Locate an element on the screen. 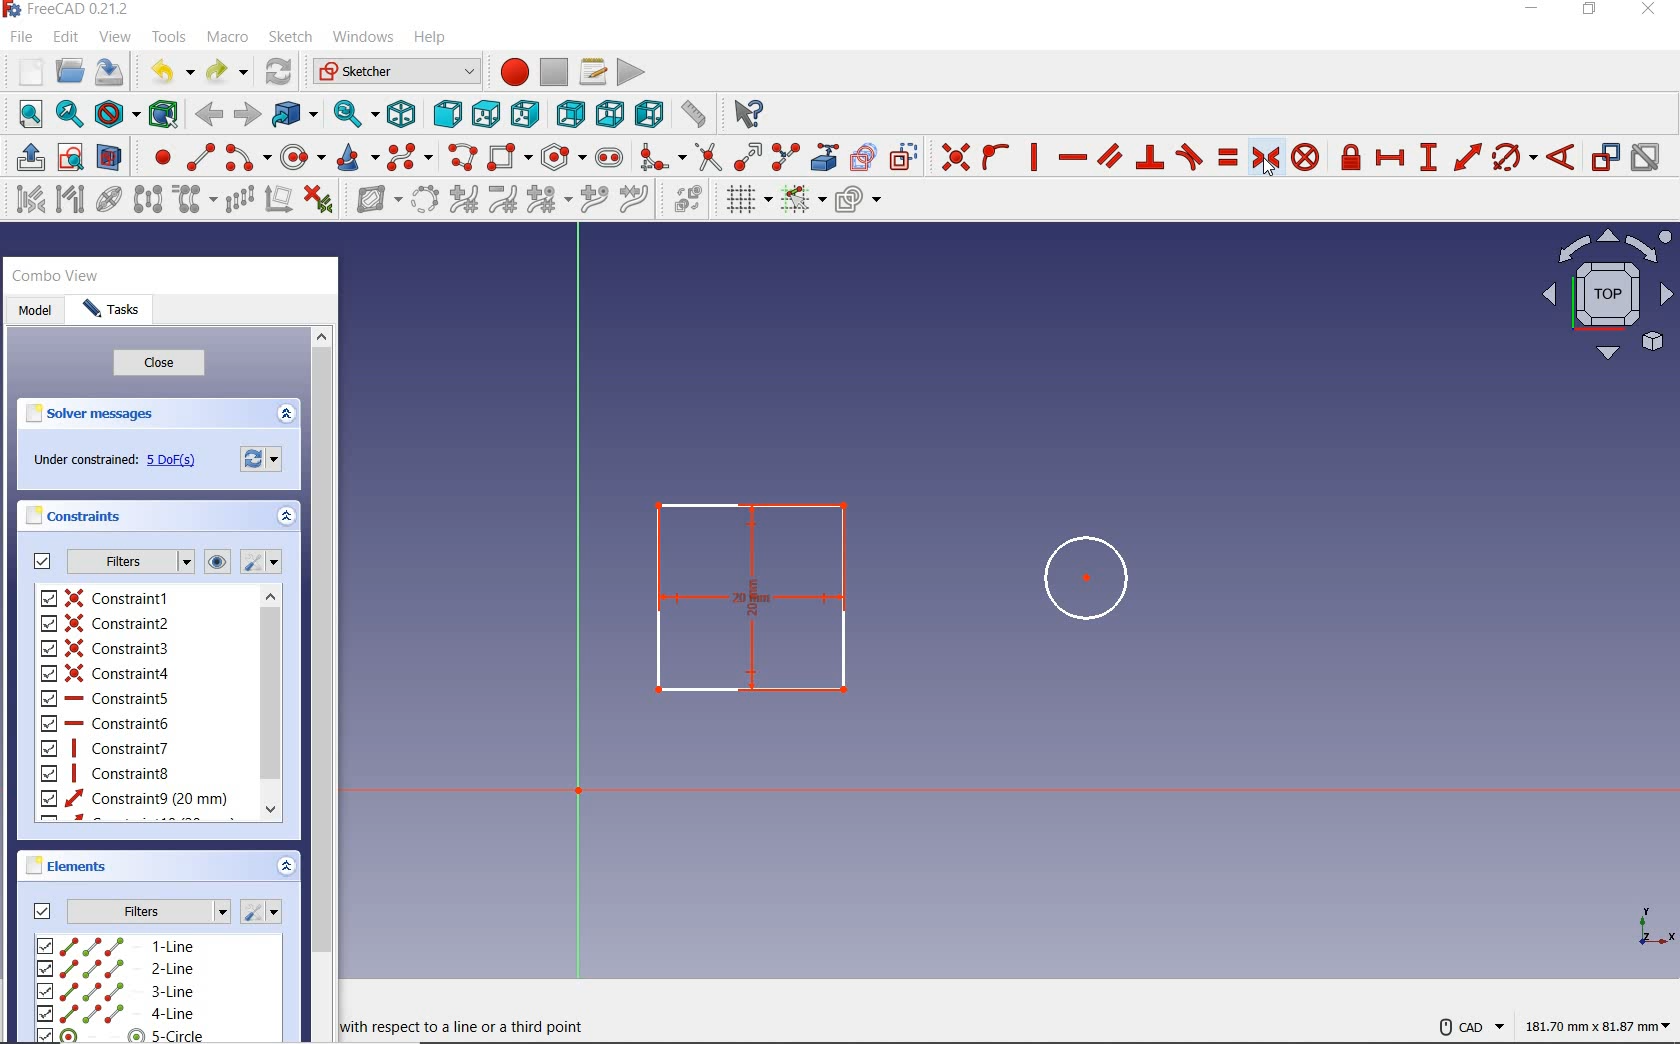  constrain symmetrical is located at coordinates (1268, 158).